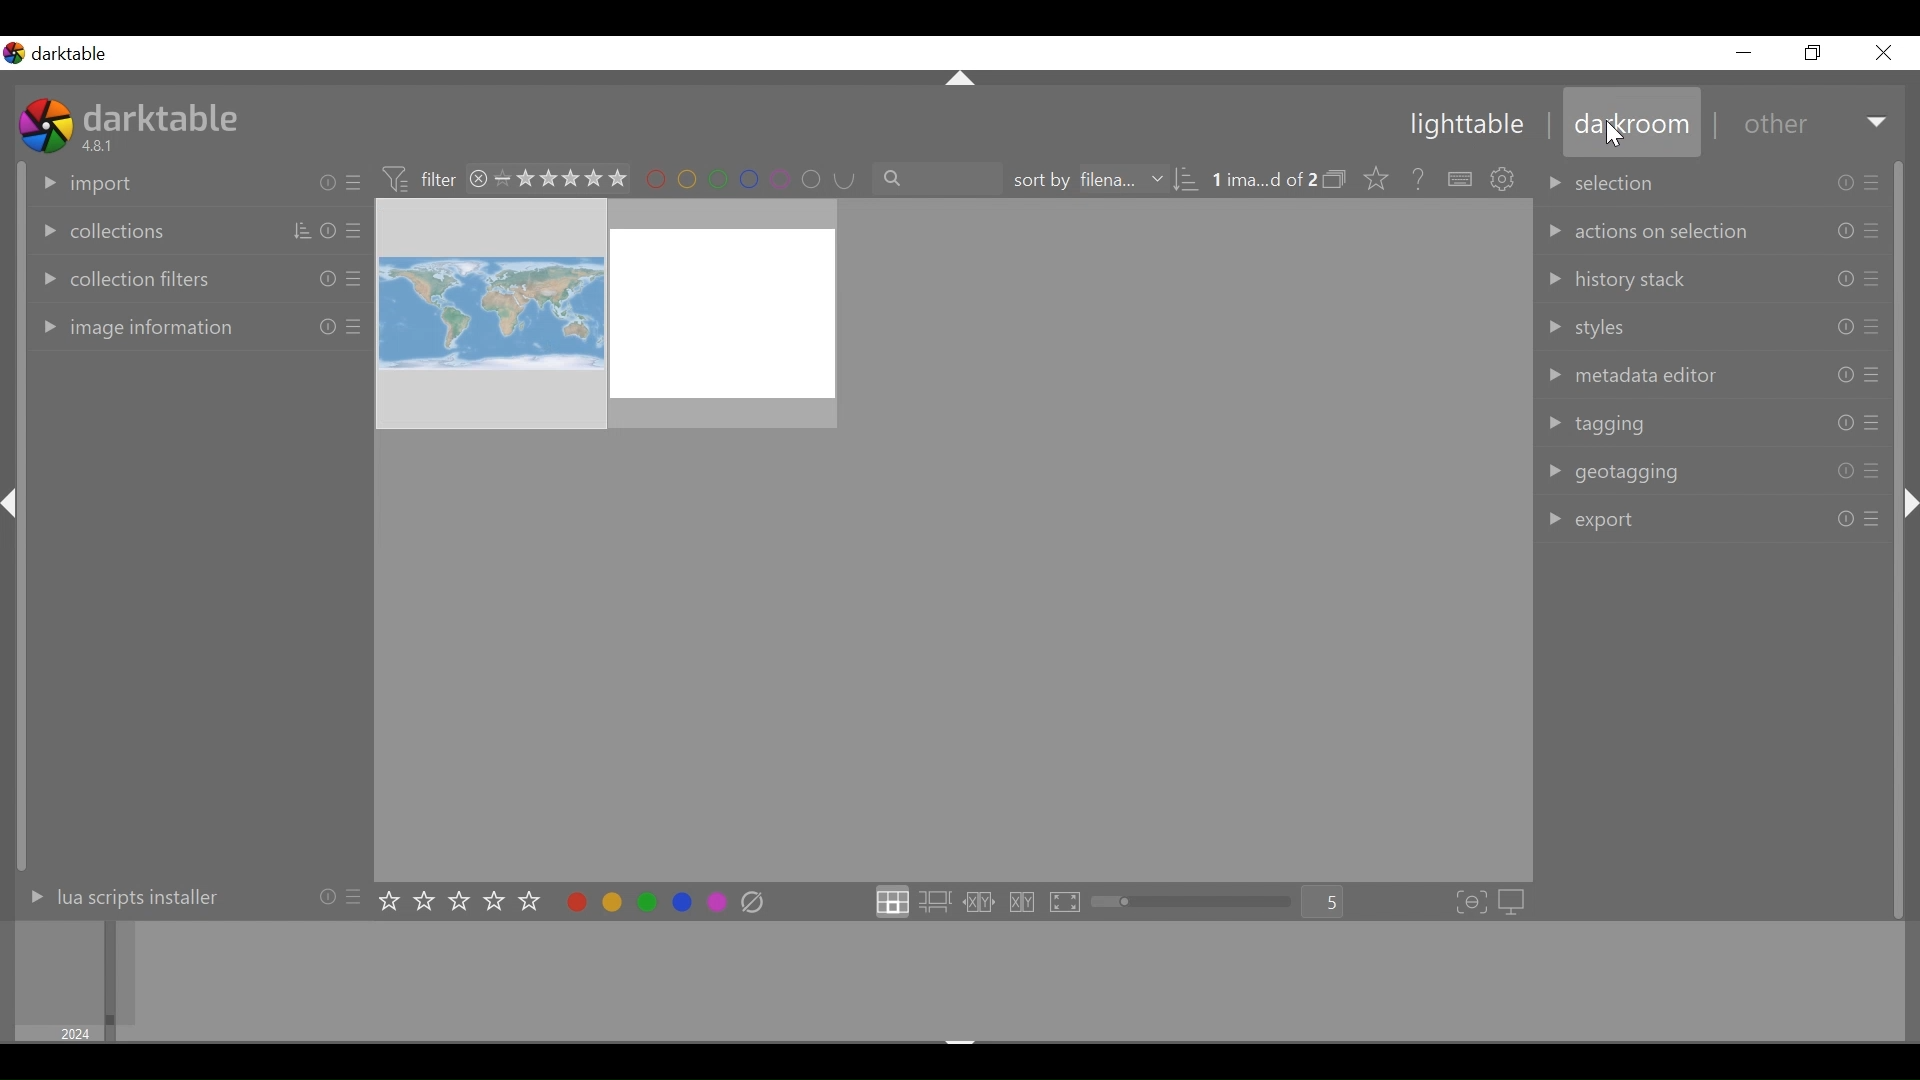  Describe the element at coordinates (1711, 276) in the screenshot. I see `history pack` at that location.